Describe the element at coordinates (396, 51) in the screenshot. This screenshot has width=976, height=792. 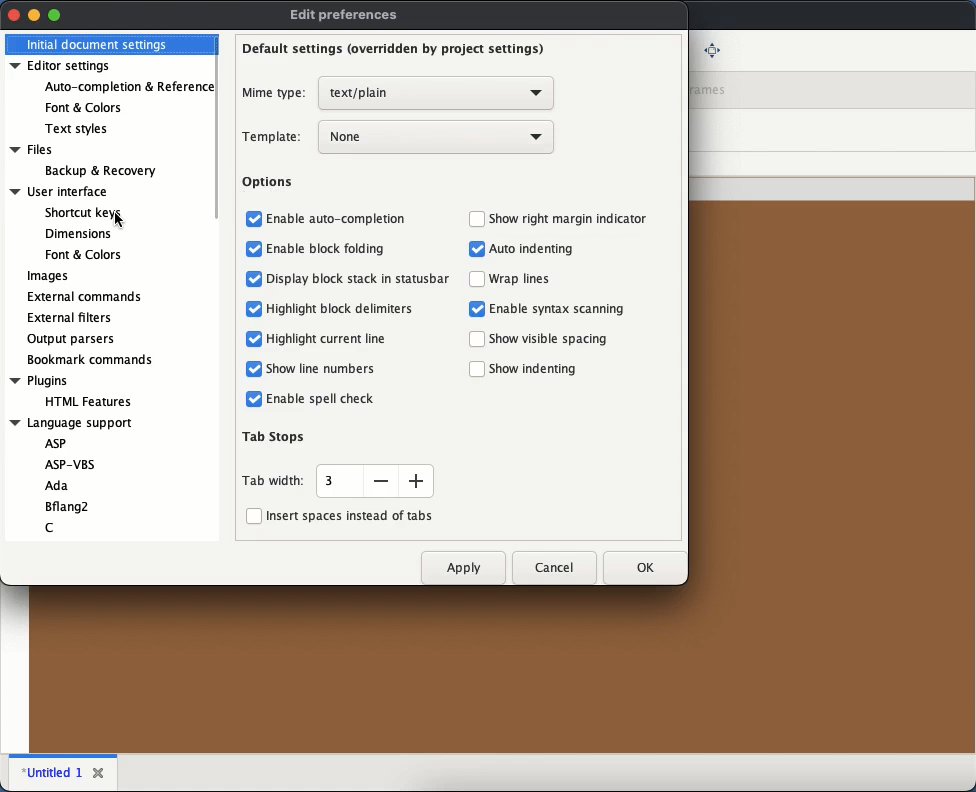
I see `default settings overridden by project settings` at that location.